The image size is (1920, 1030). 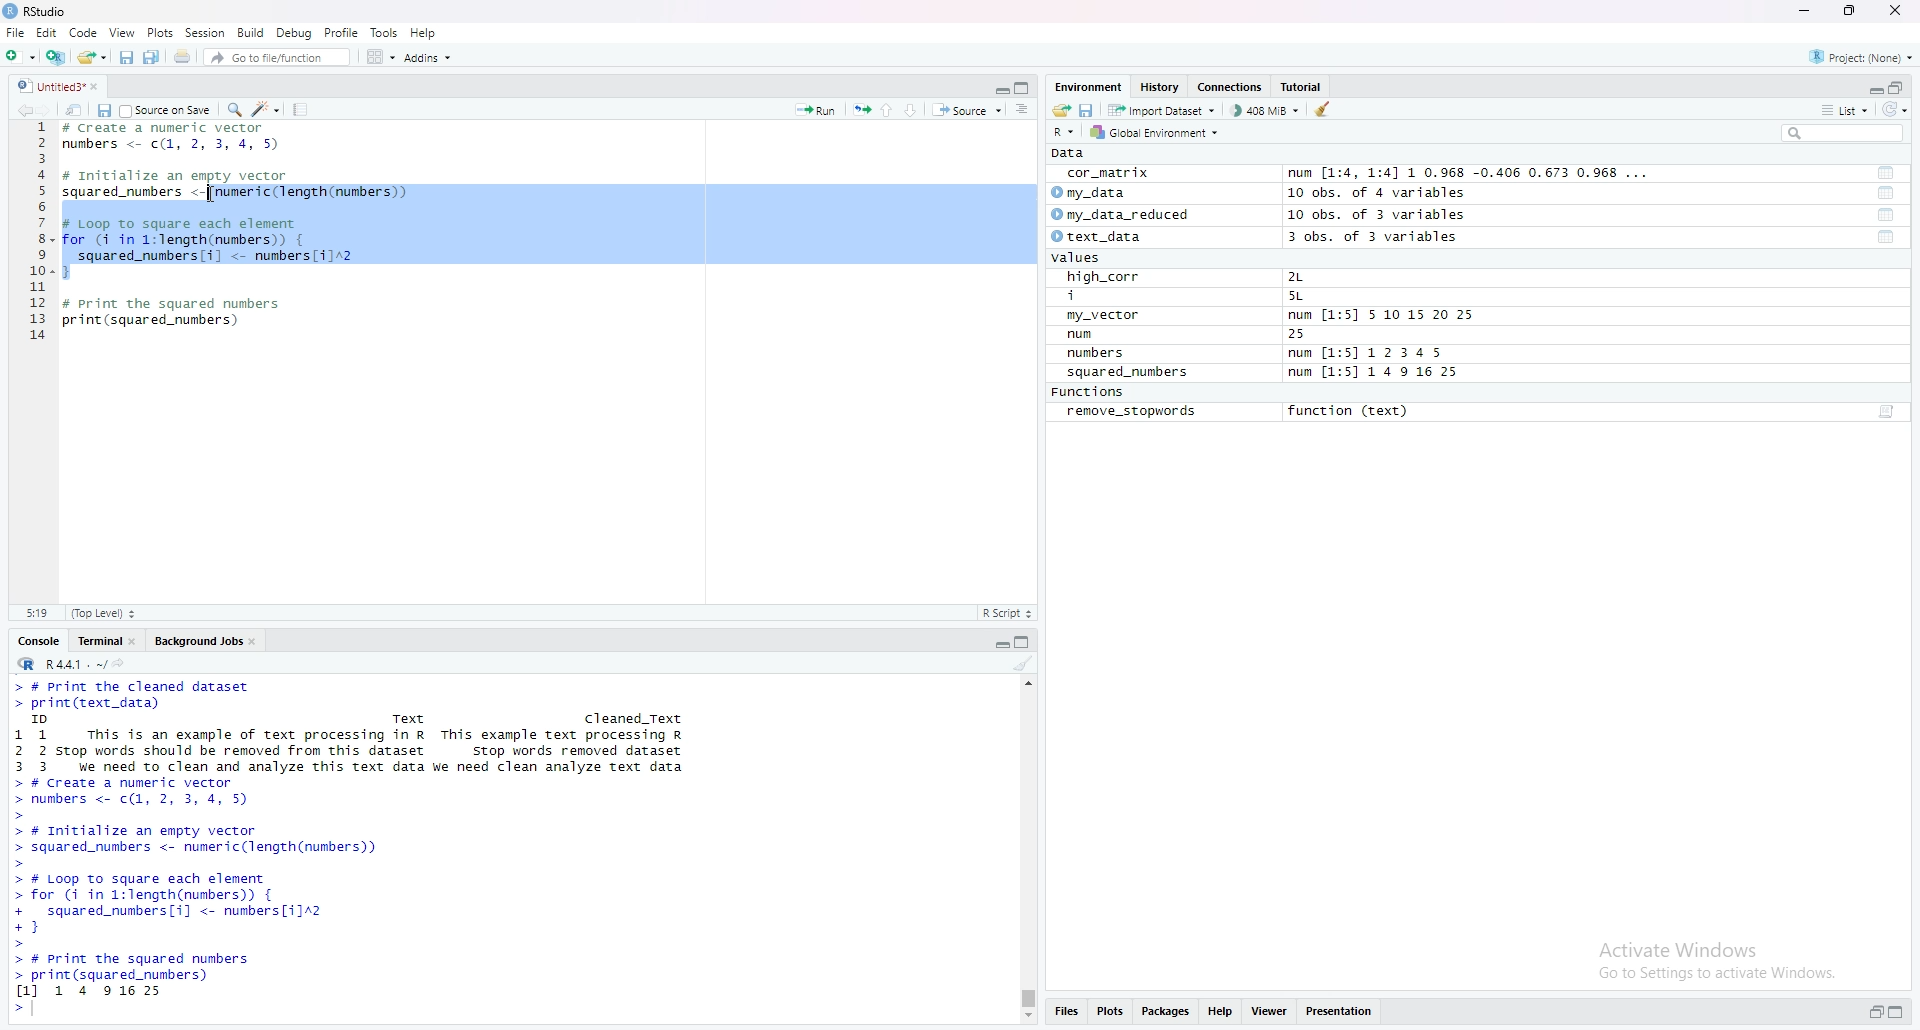 What do you see at coordinates (177, 137) in the screenshot?
I see `# Create a number vector numbers <- c(1, 2, 3, 4,5)` at bounding box center [177, 137].